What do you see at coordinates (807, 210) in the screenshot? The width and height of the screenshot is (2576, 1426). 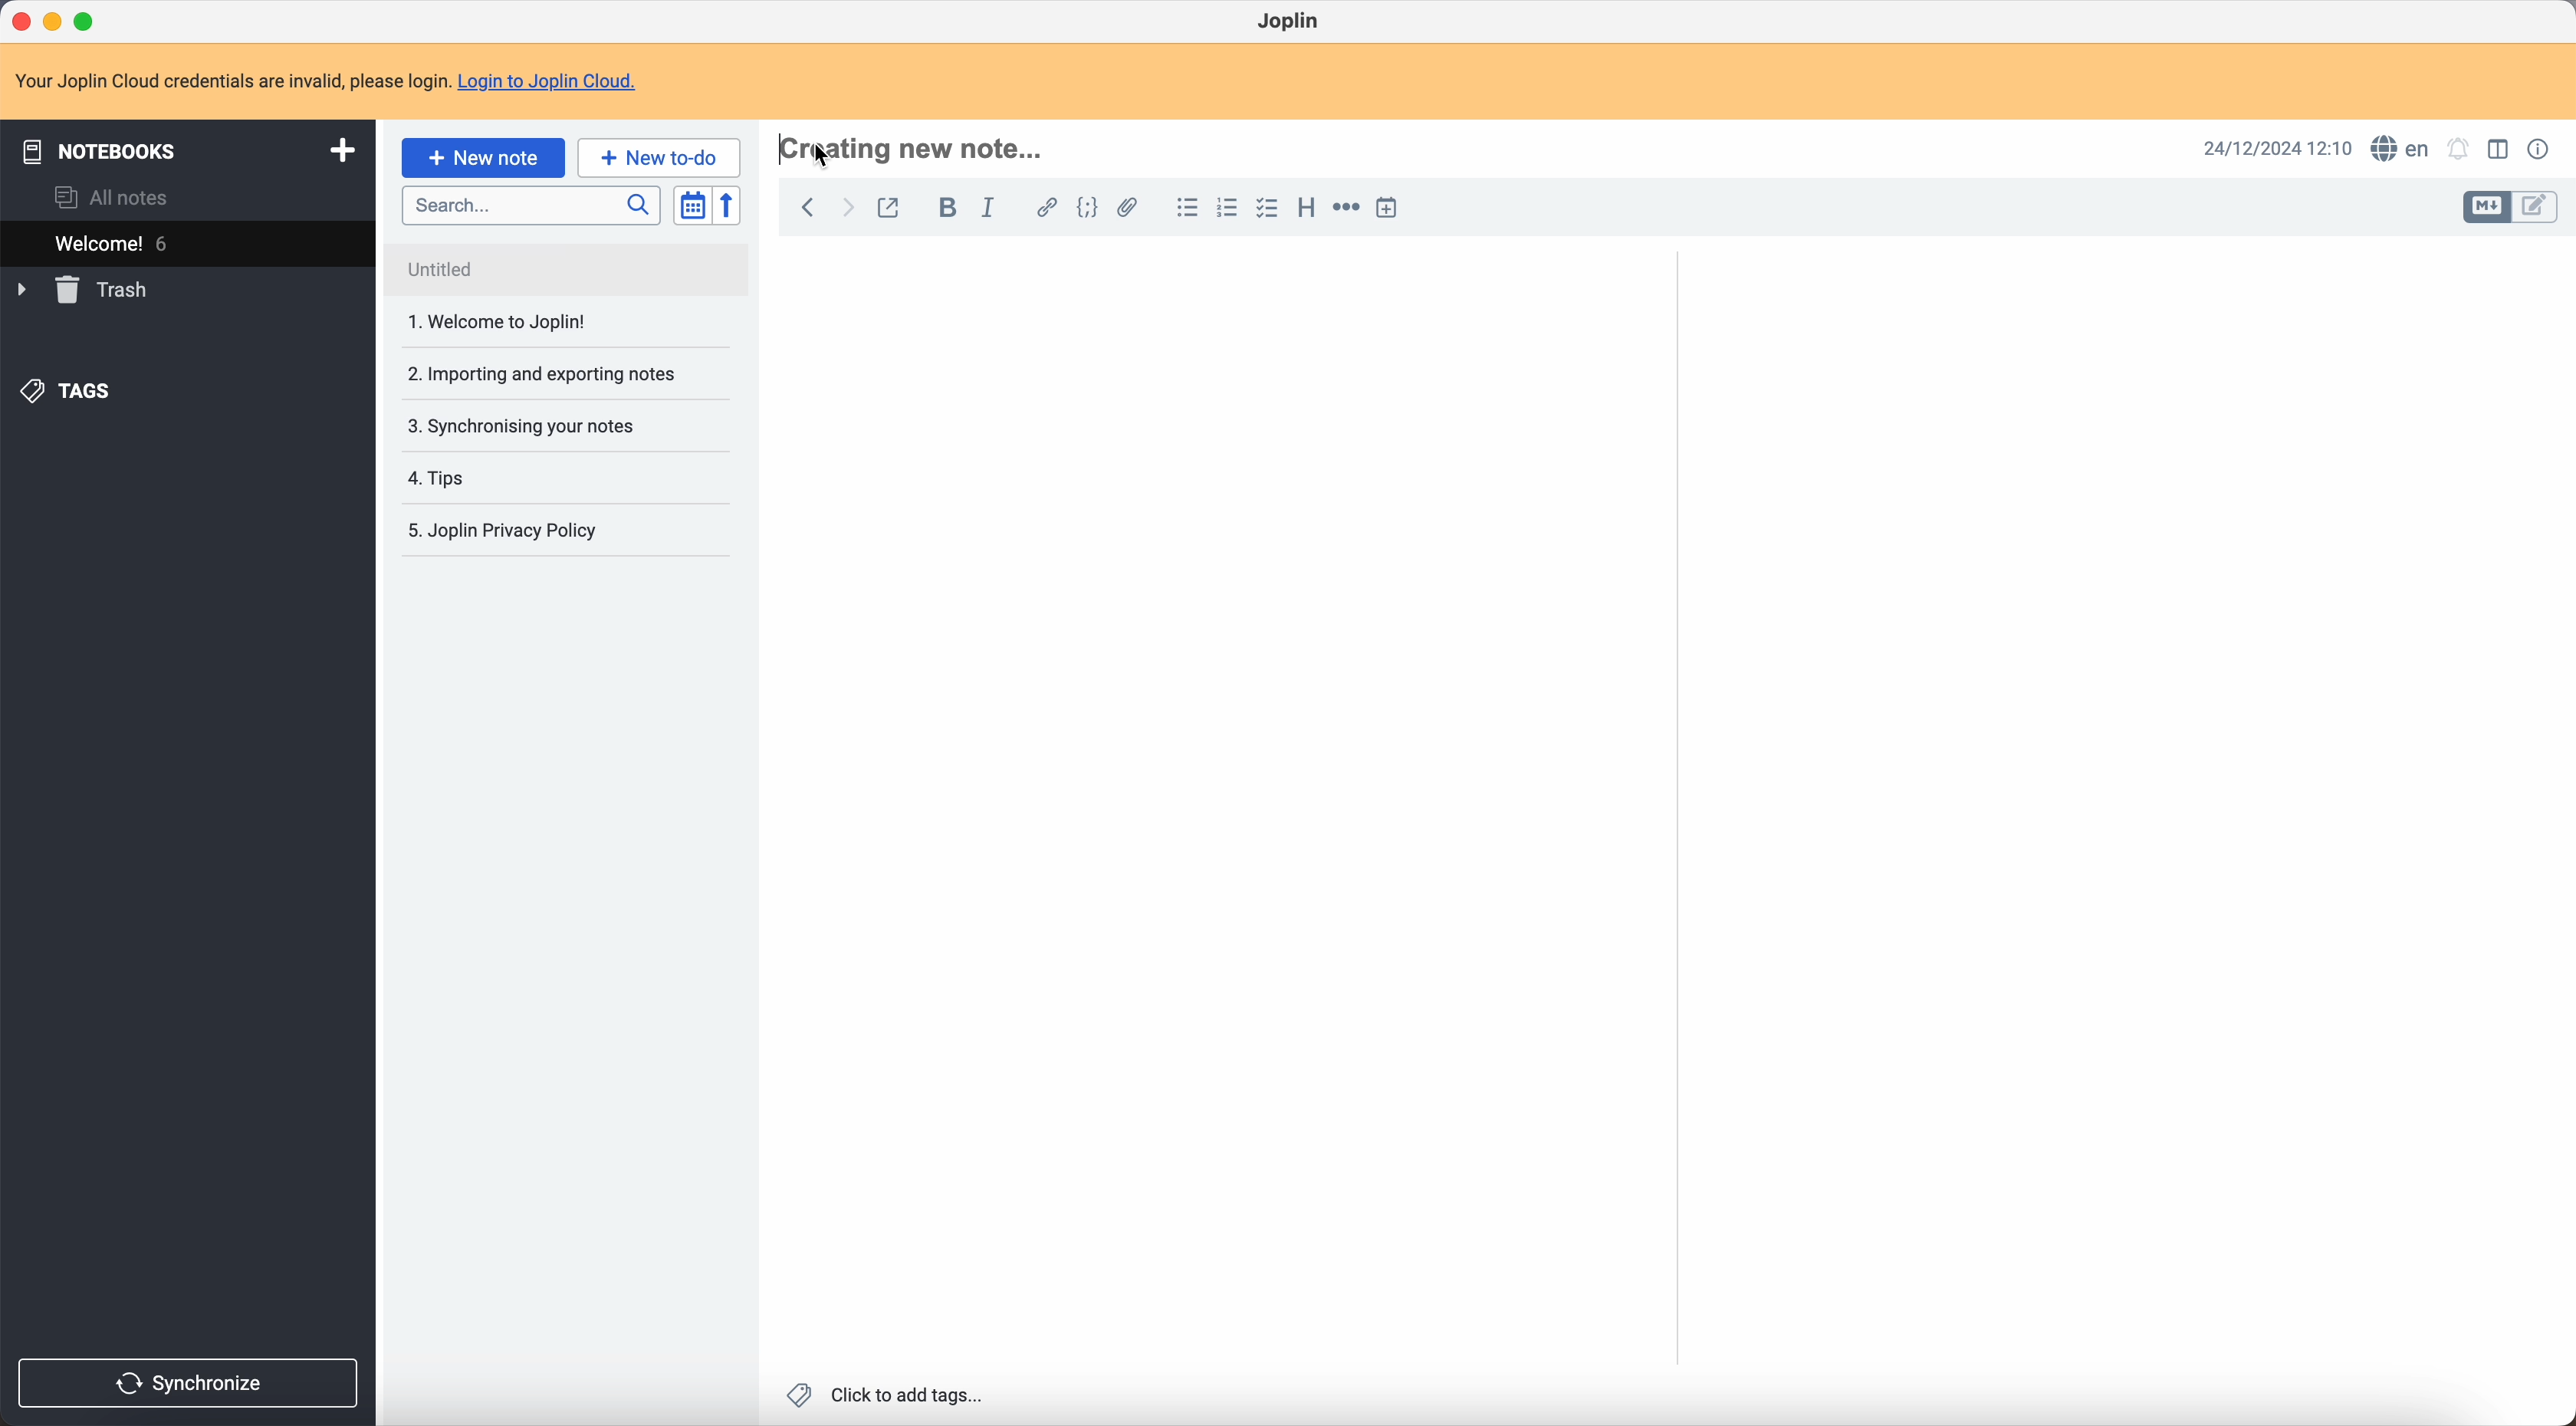 I see `back` at bounding box center [807, 210].